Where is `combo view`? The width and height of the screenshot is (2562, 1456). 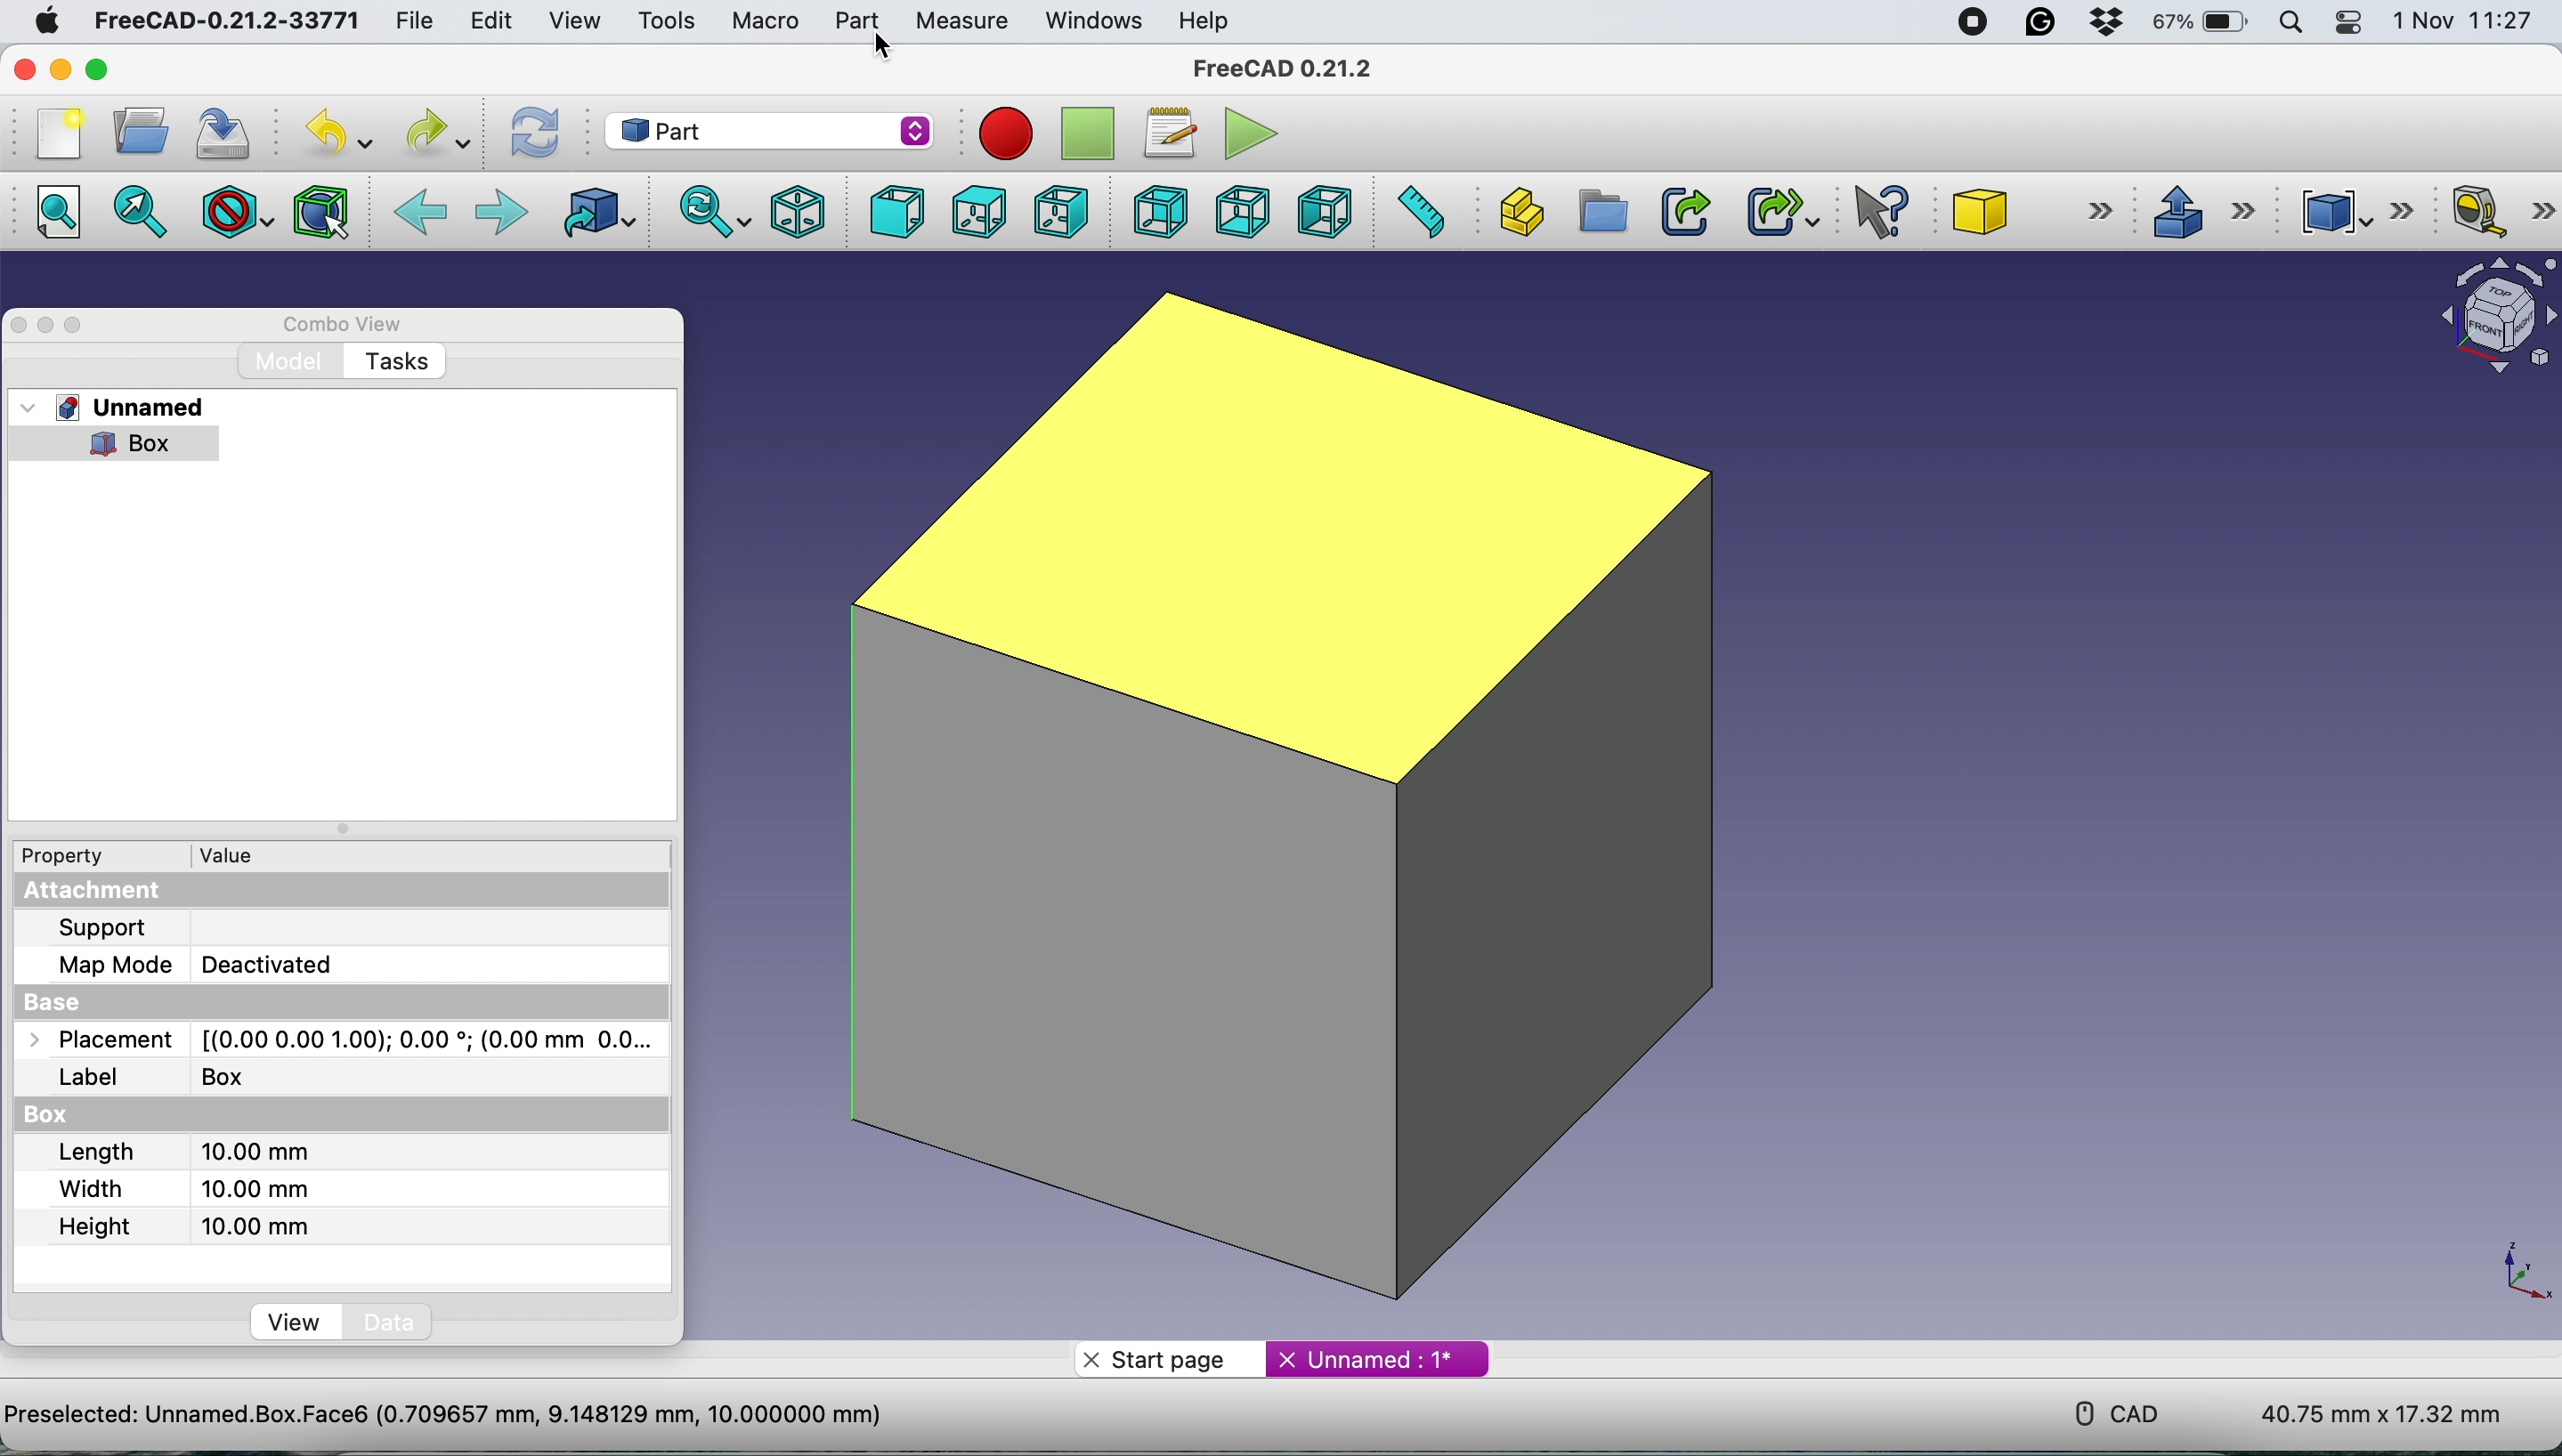 combo view is located at coordinates (343, 326).